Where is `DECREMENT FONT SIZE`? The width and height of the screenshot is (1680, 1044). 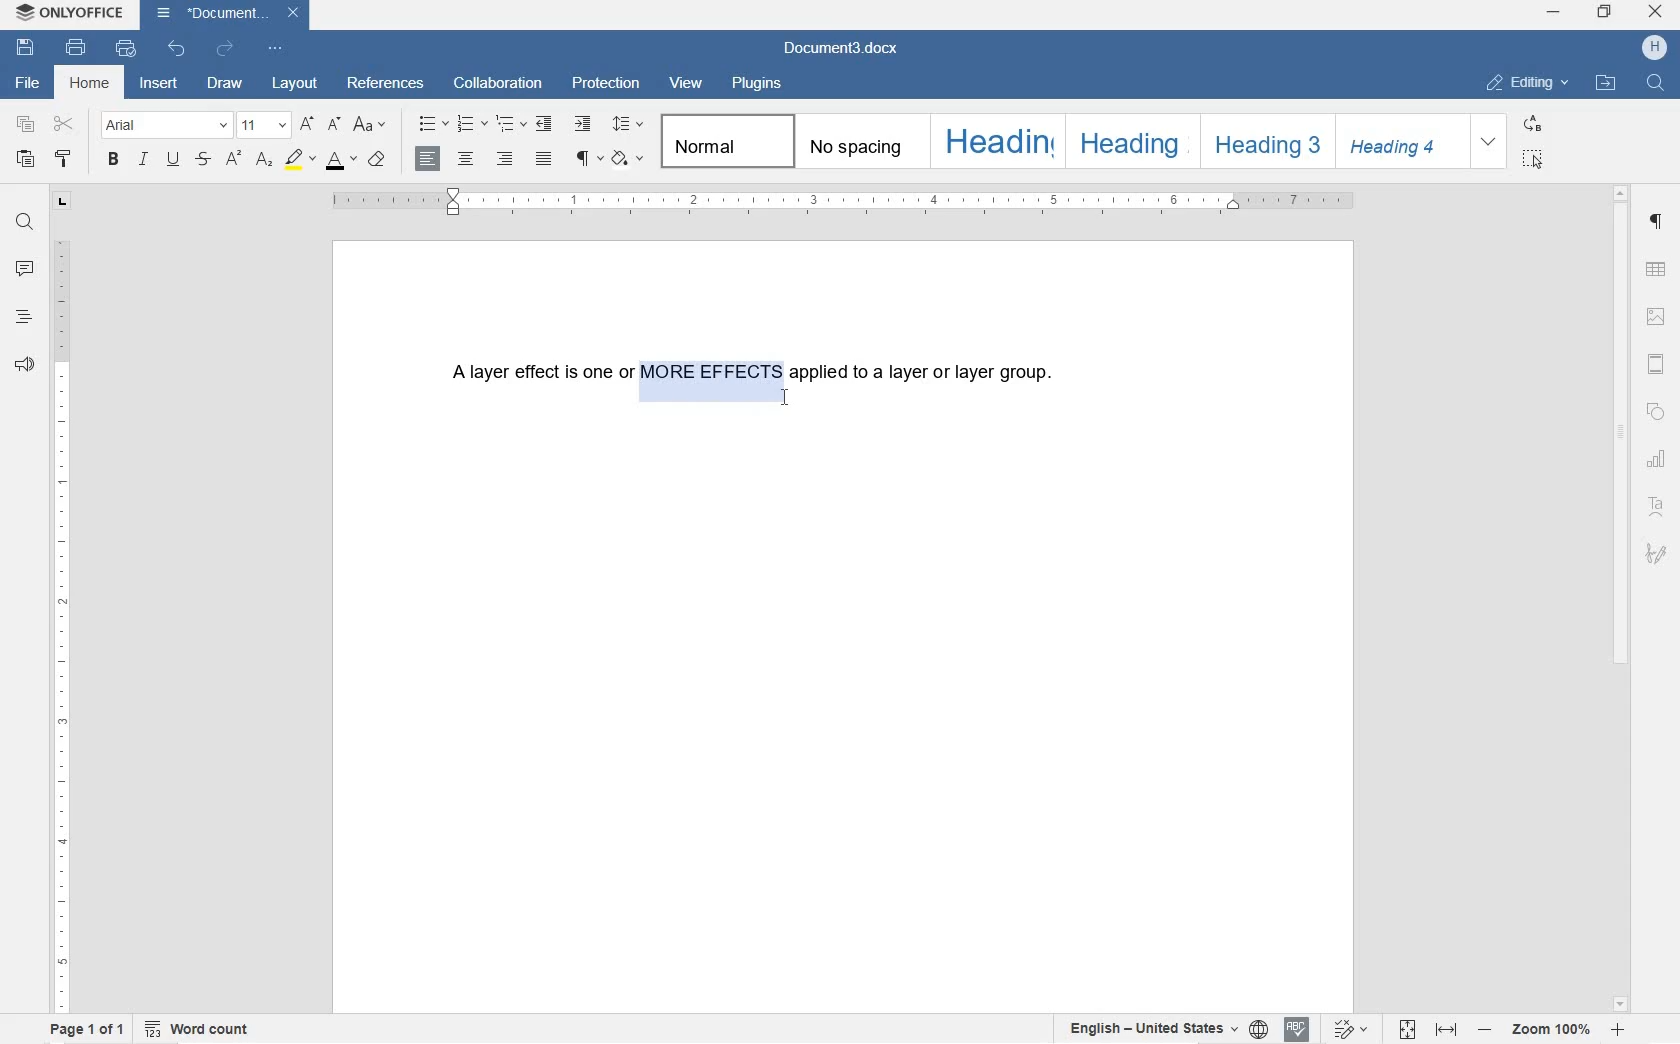 DECREMENT FONT SIZE is located at coordinates (307, 125).